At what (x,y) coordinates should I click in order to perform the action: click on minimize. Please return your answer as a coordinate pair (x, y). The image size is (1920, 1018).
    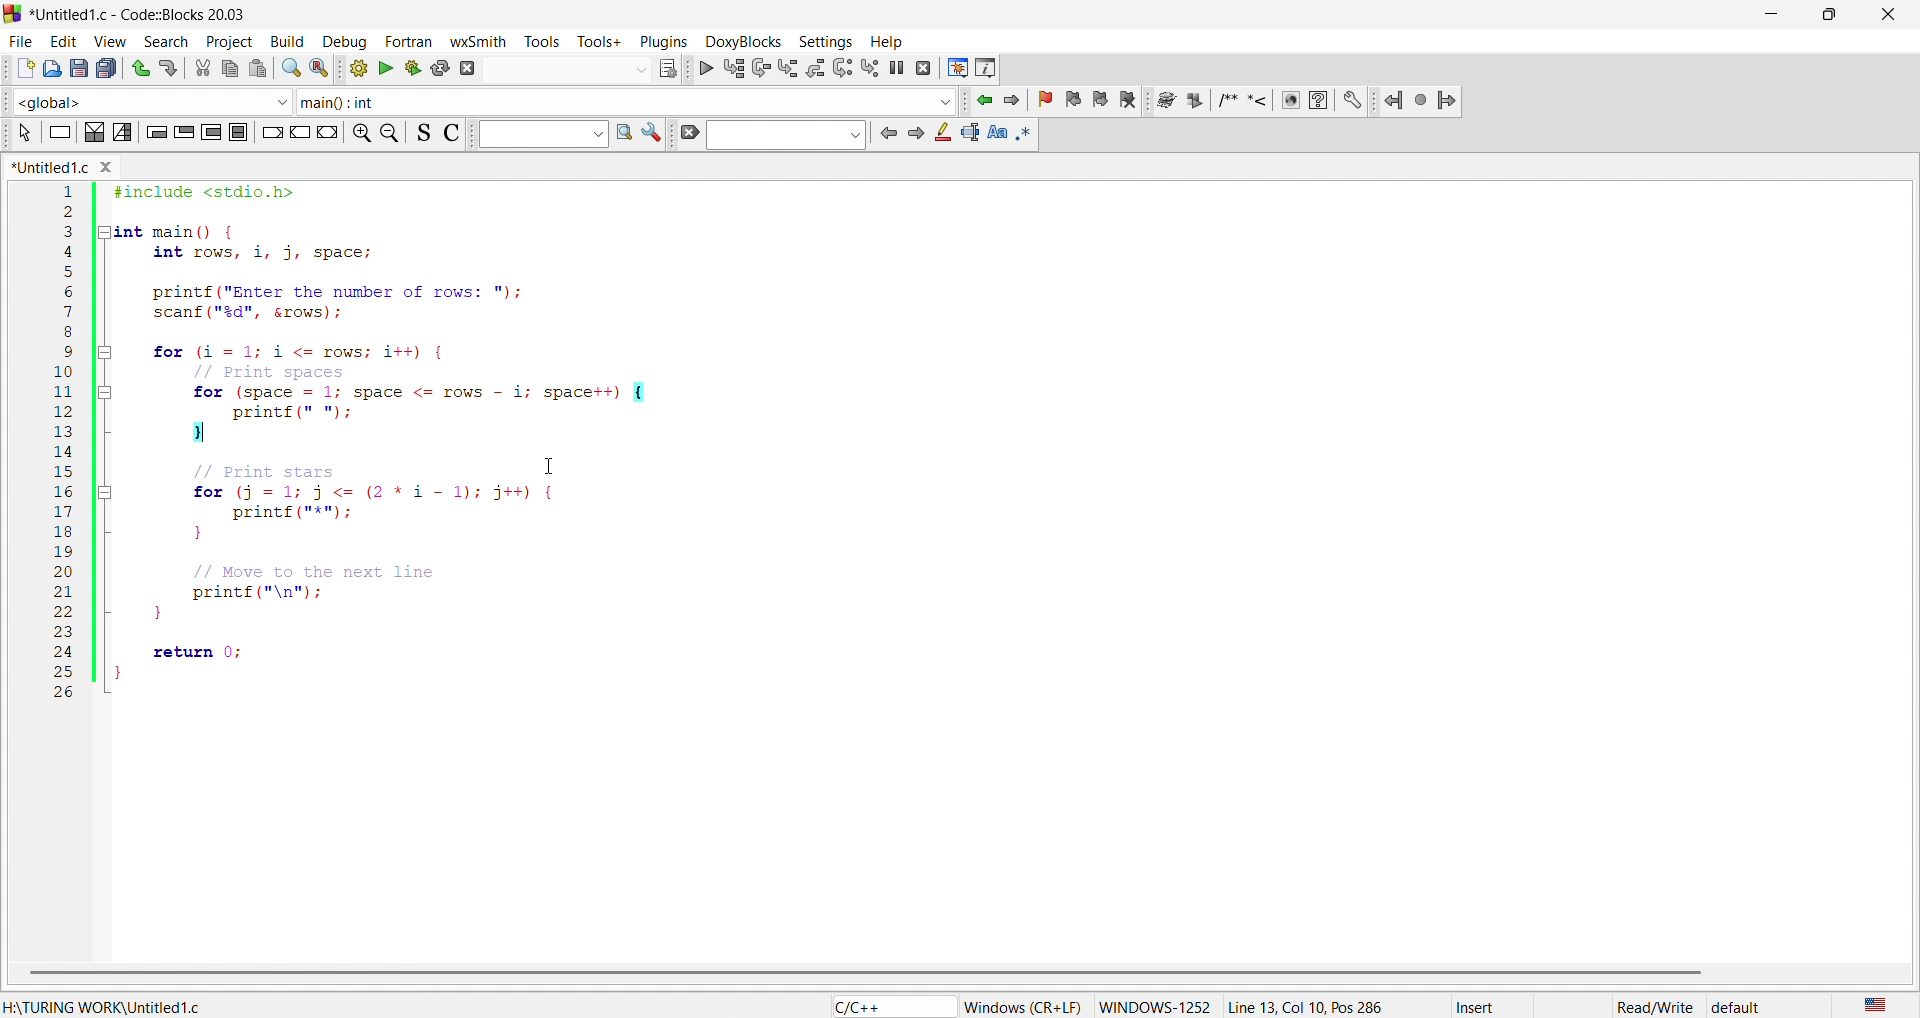
    Looking at the image, I should click on (1768, 14).